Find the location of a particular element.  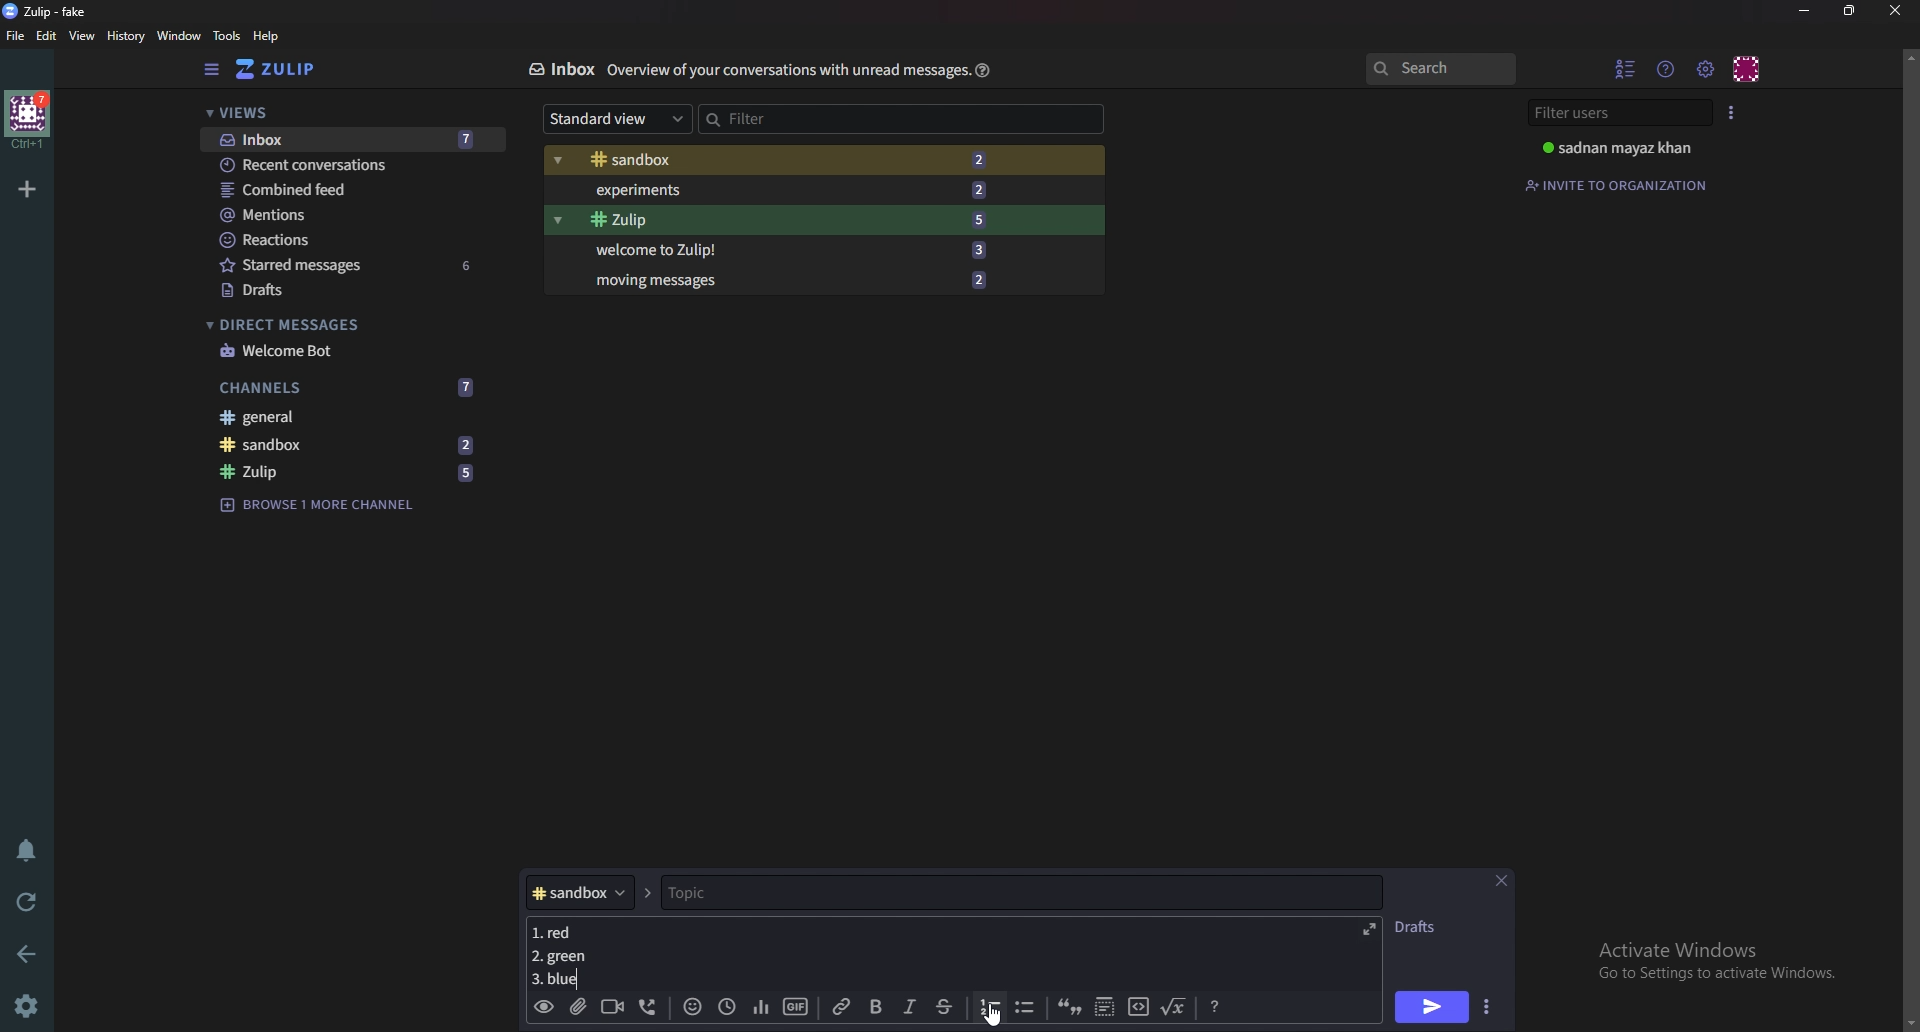

Emoji is located at coordinates (689, 1008).